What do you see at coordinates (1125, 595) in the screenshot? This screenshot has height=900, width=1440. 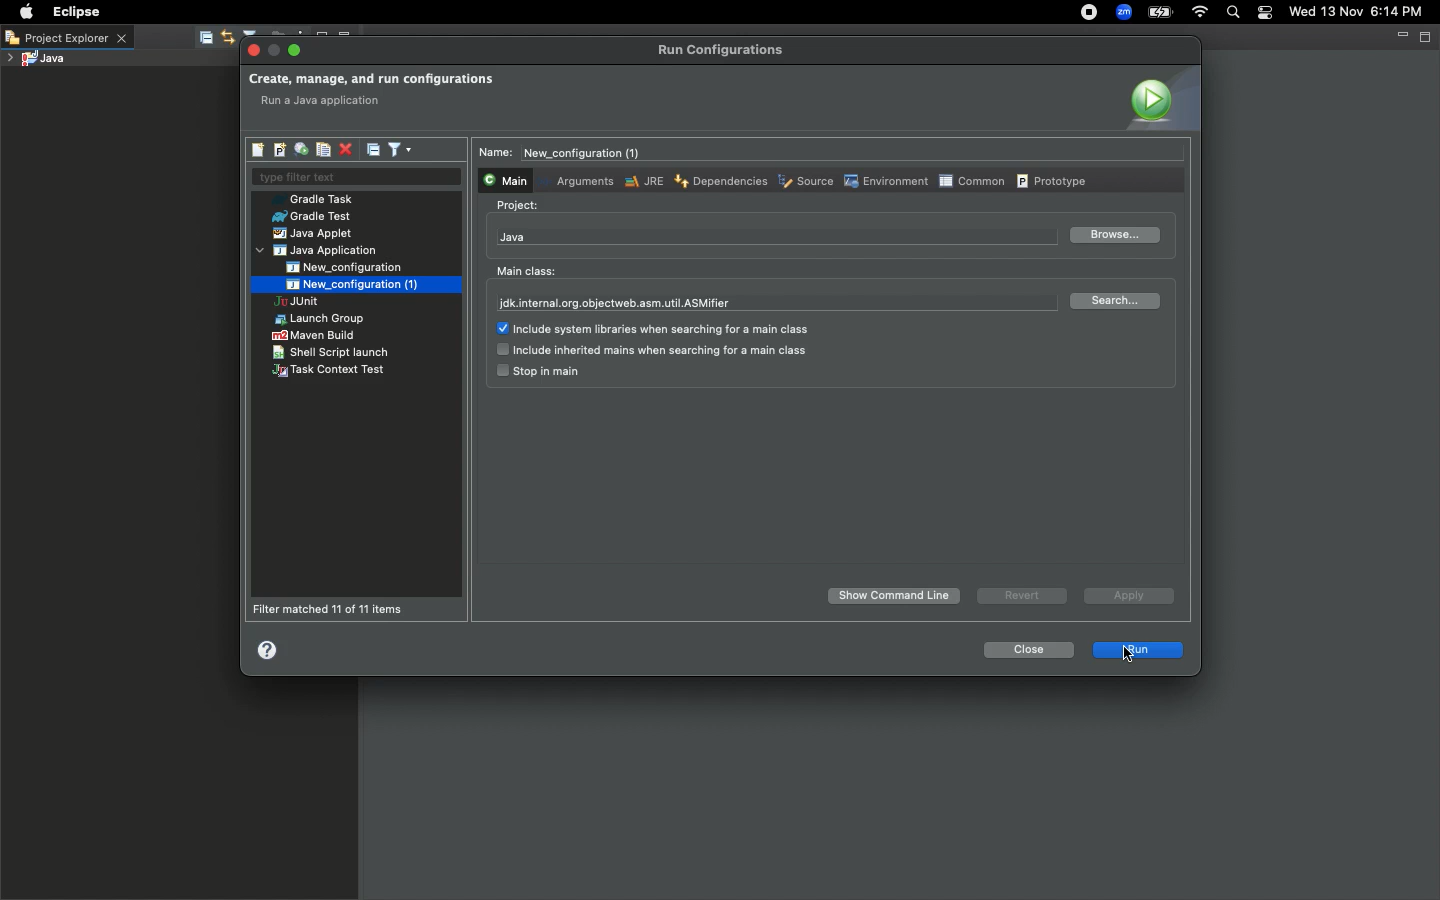 I see `Apply` at bounding box center [1125, 595].